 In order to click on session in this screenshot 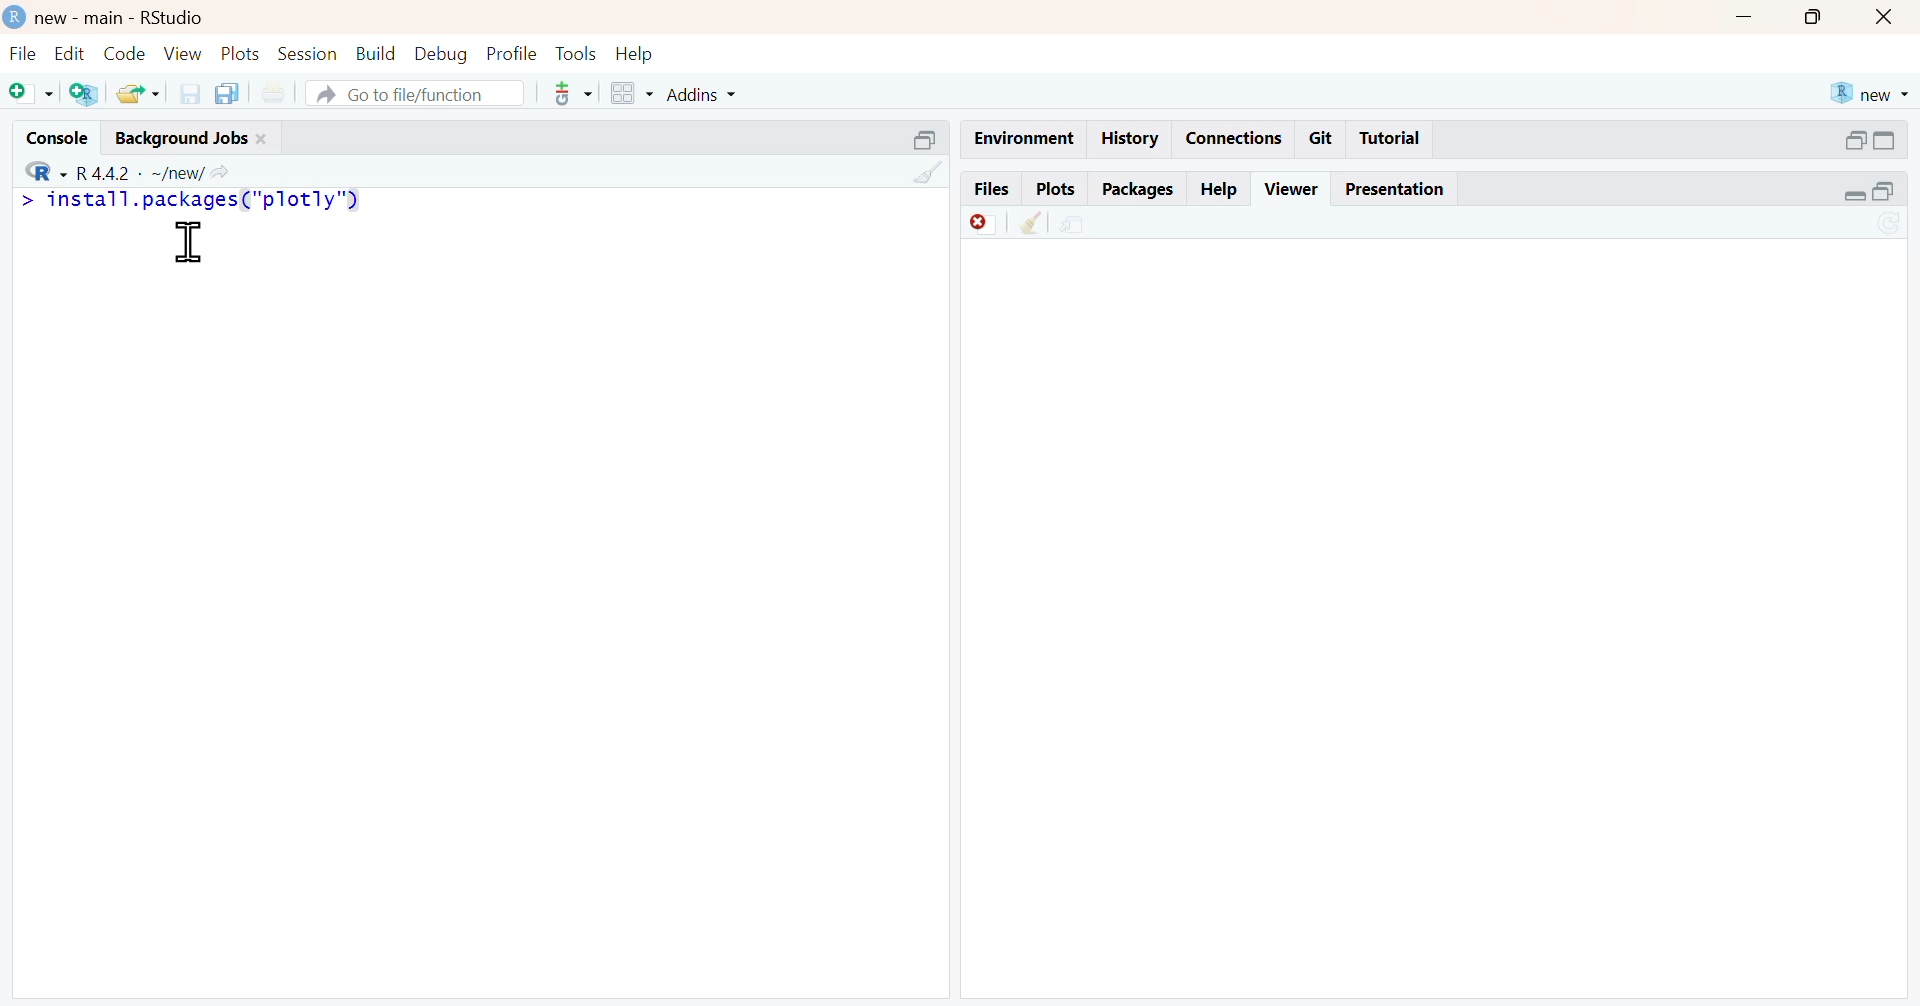, I will do `click(310, 54)`.